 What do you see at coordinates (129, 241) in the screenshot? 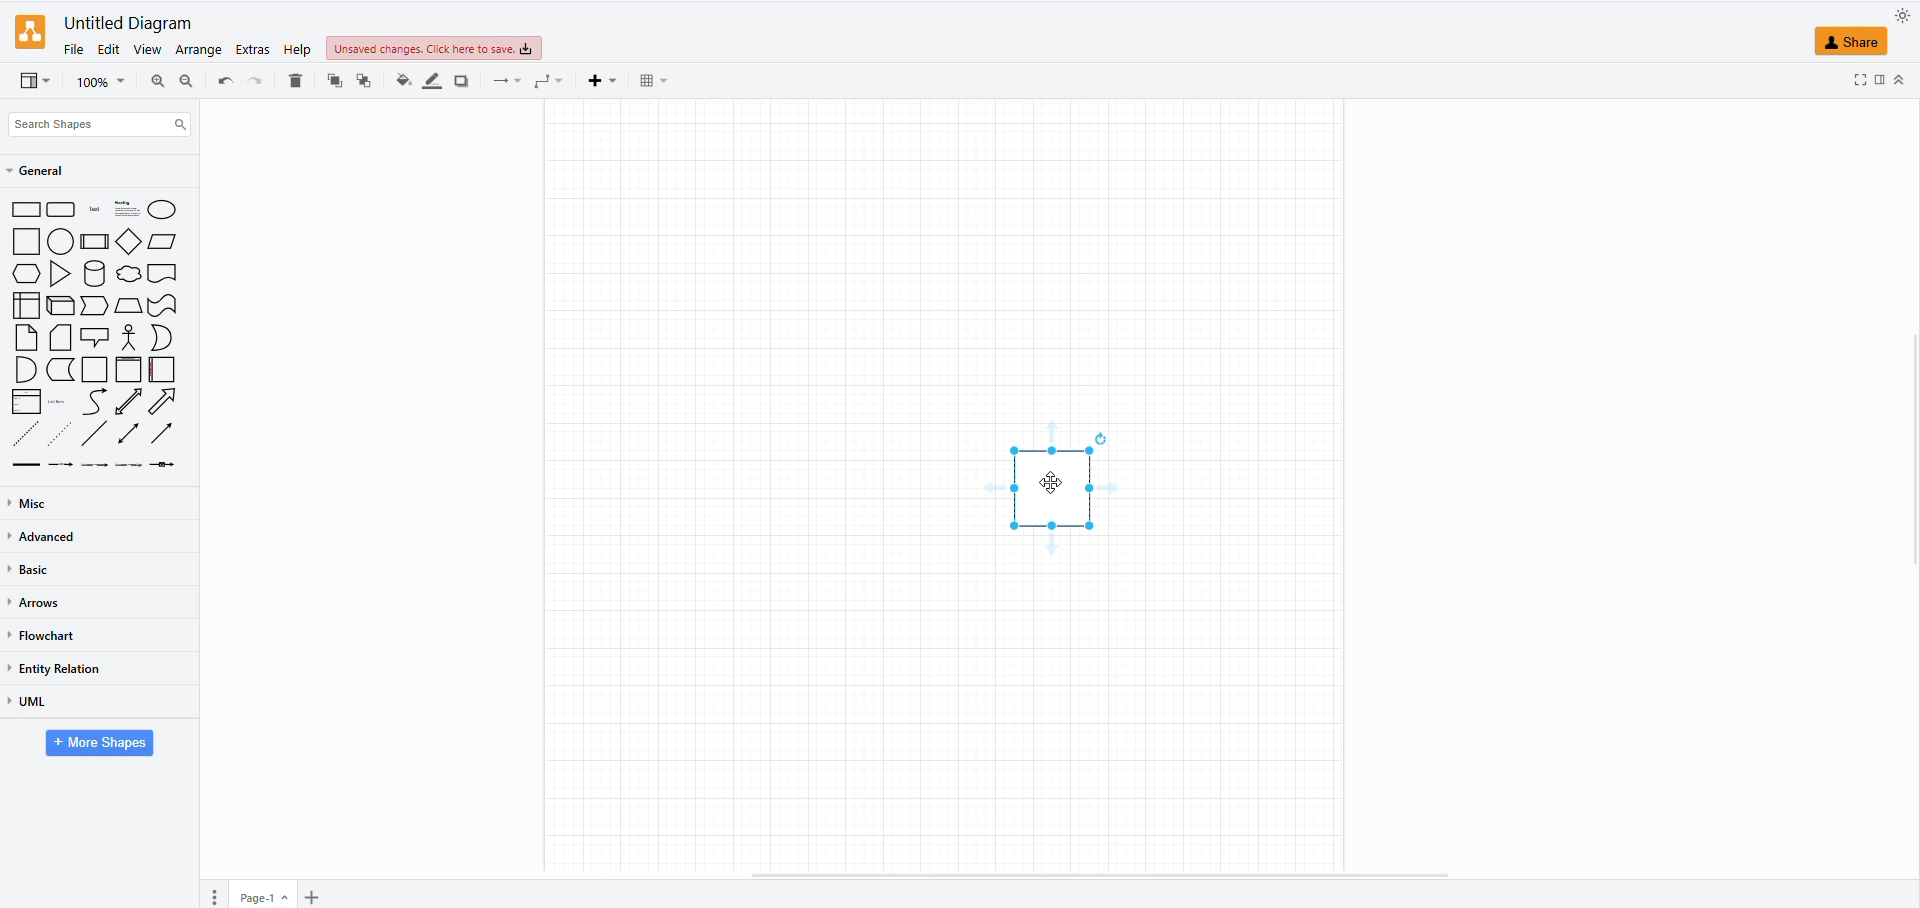
I see `diamond` at bounding box center [129, 241].